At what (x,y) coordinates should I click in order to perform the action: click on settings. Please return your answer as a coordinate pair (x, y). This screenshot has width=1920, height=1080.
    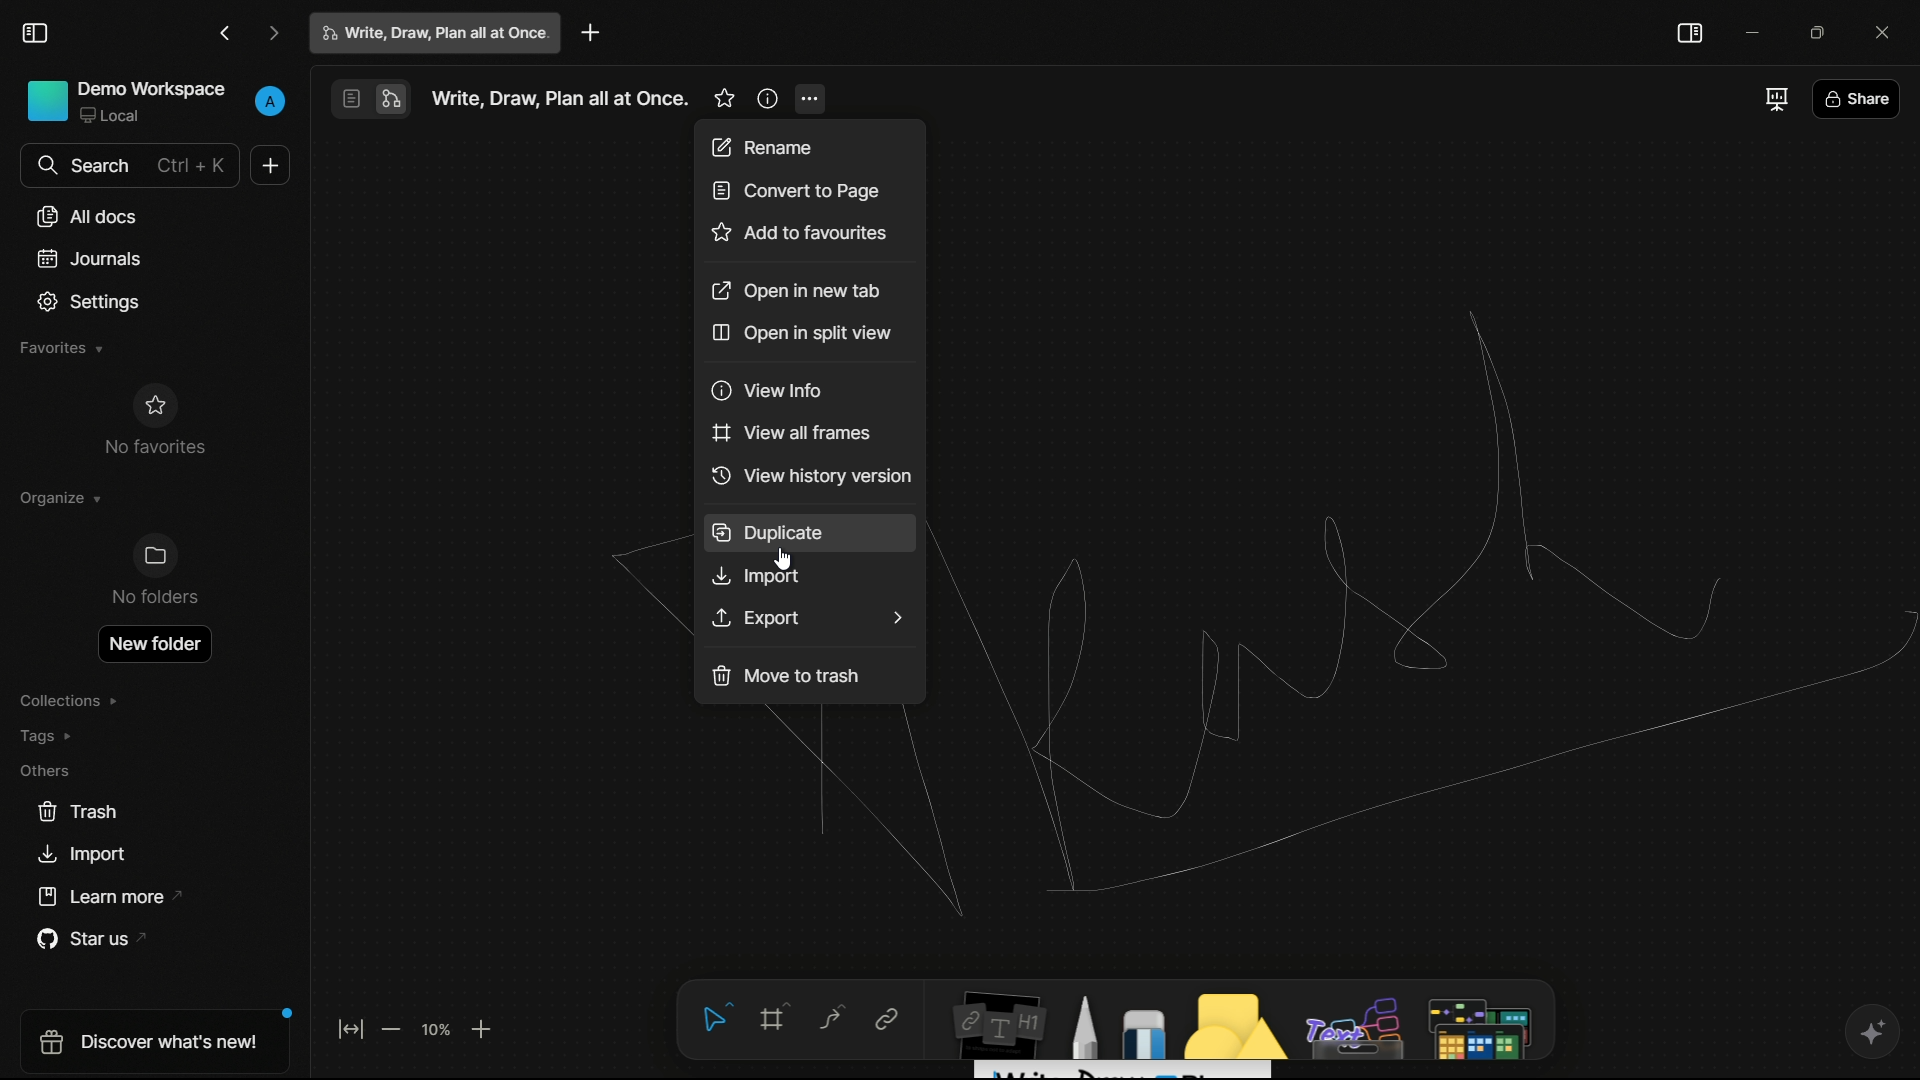
    Looking at the image, I should click on (89, 302).